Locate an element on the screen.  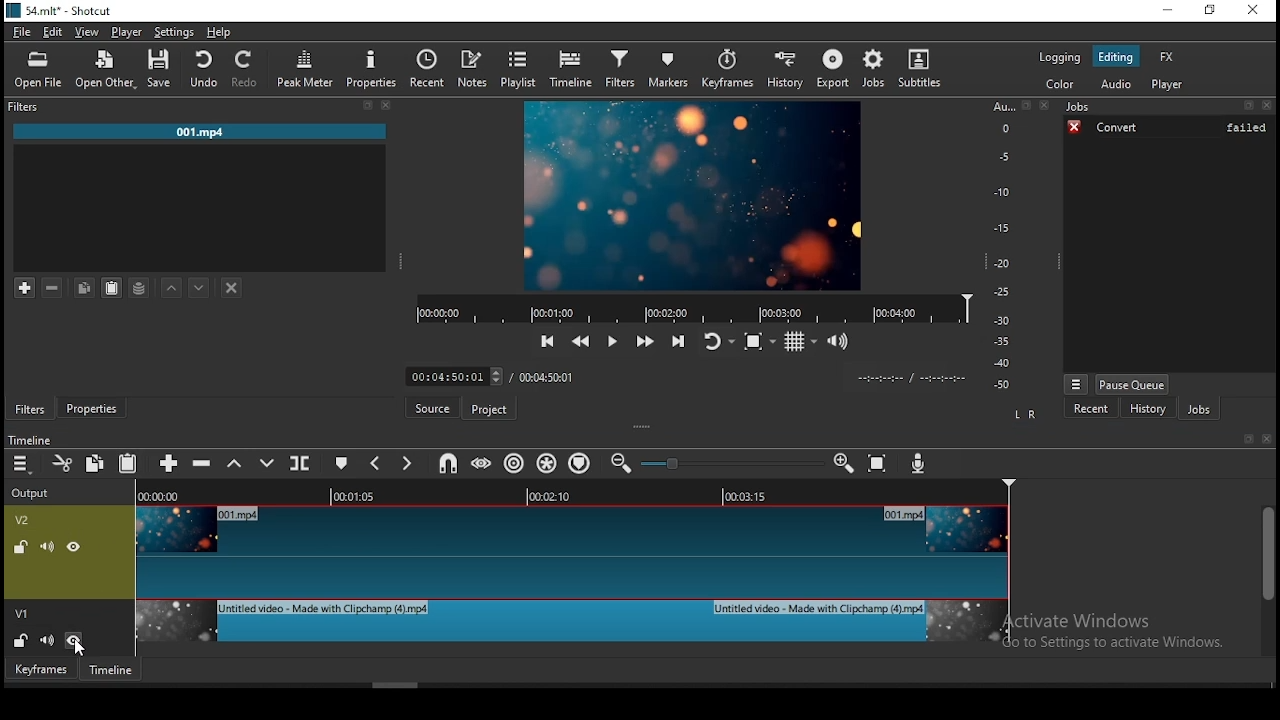
play quickly forwards is located at coordinates (644, 339).